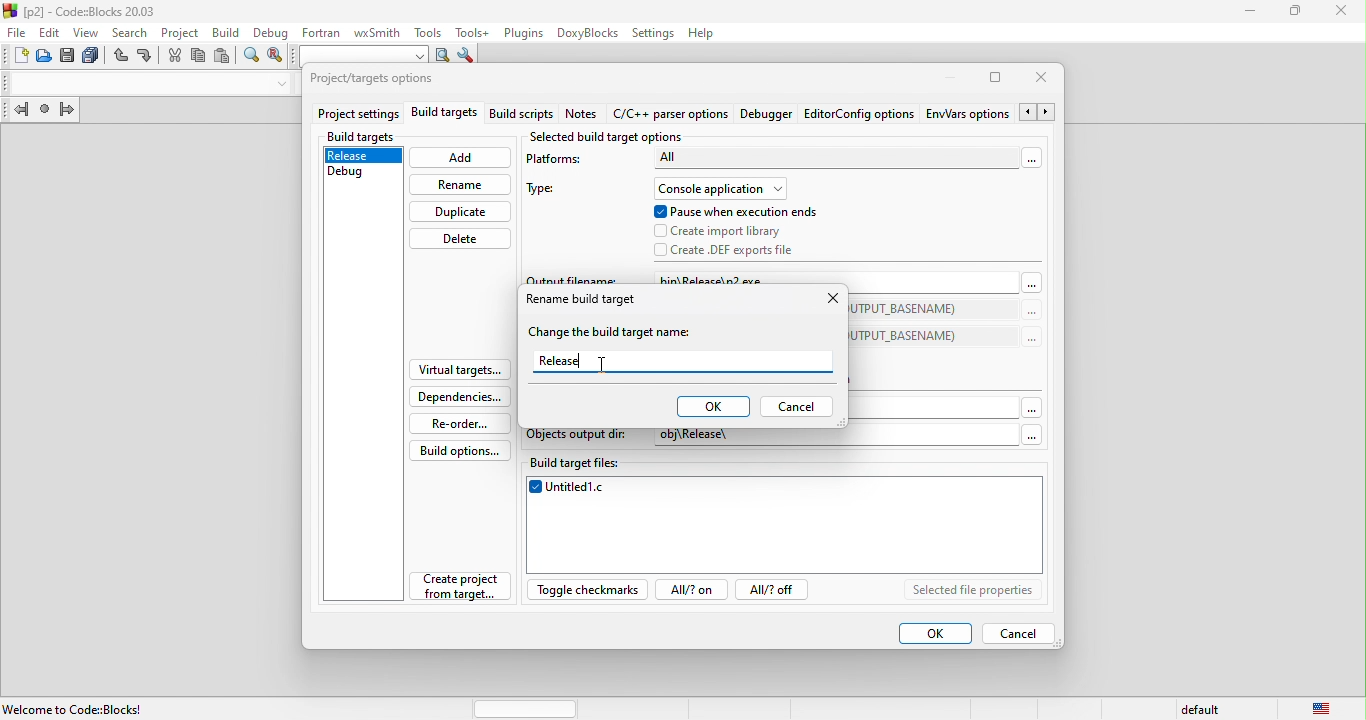 The width and height of the screenshot is (1366, 720). I want to click on bin\Release\p2.exe, so click(745, 279).